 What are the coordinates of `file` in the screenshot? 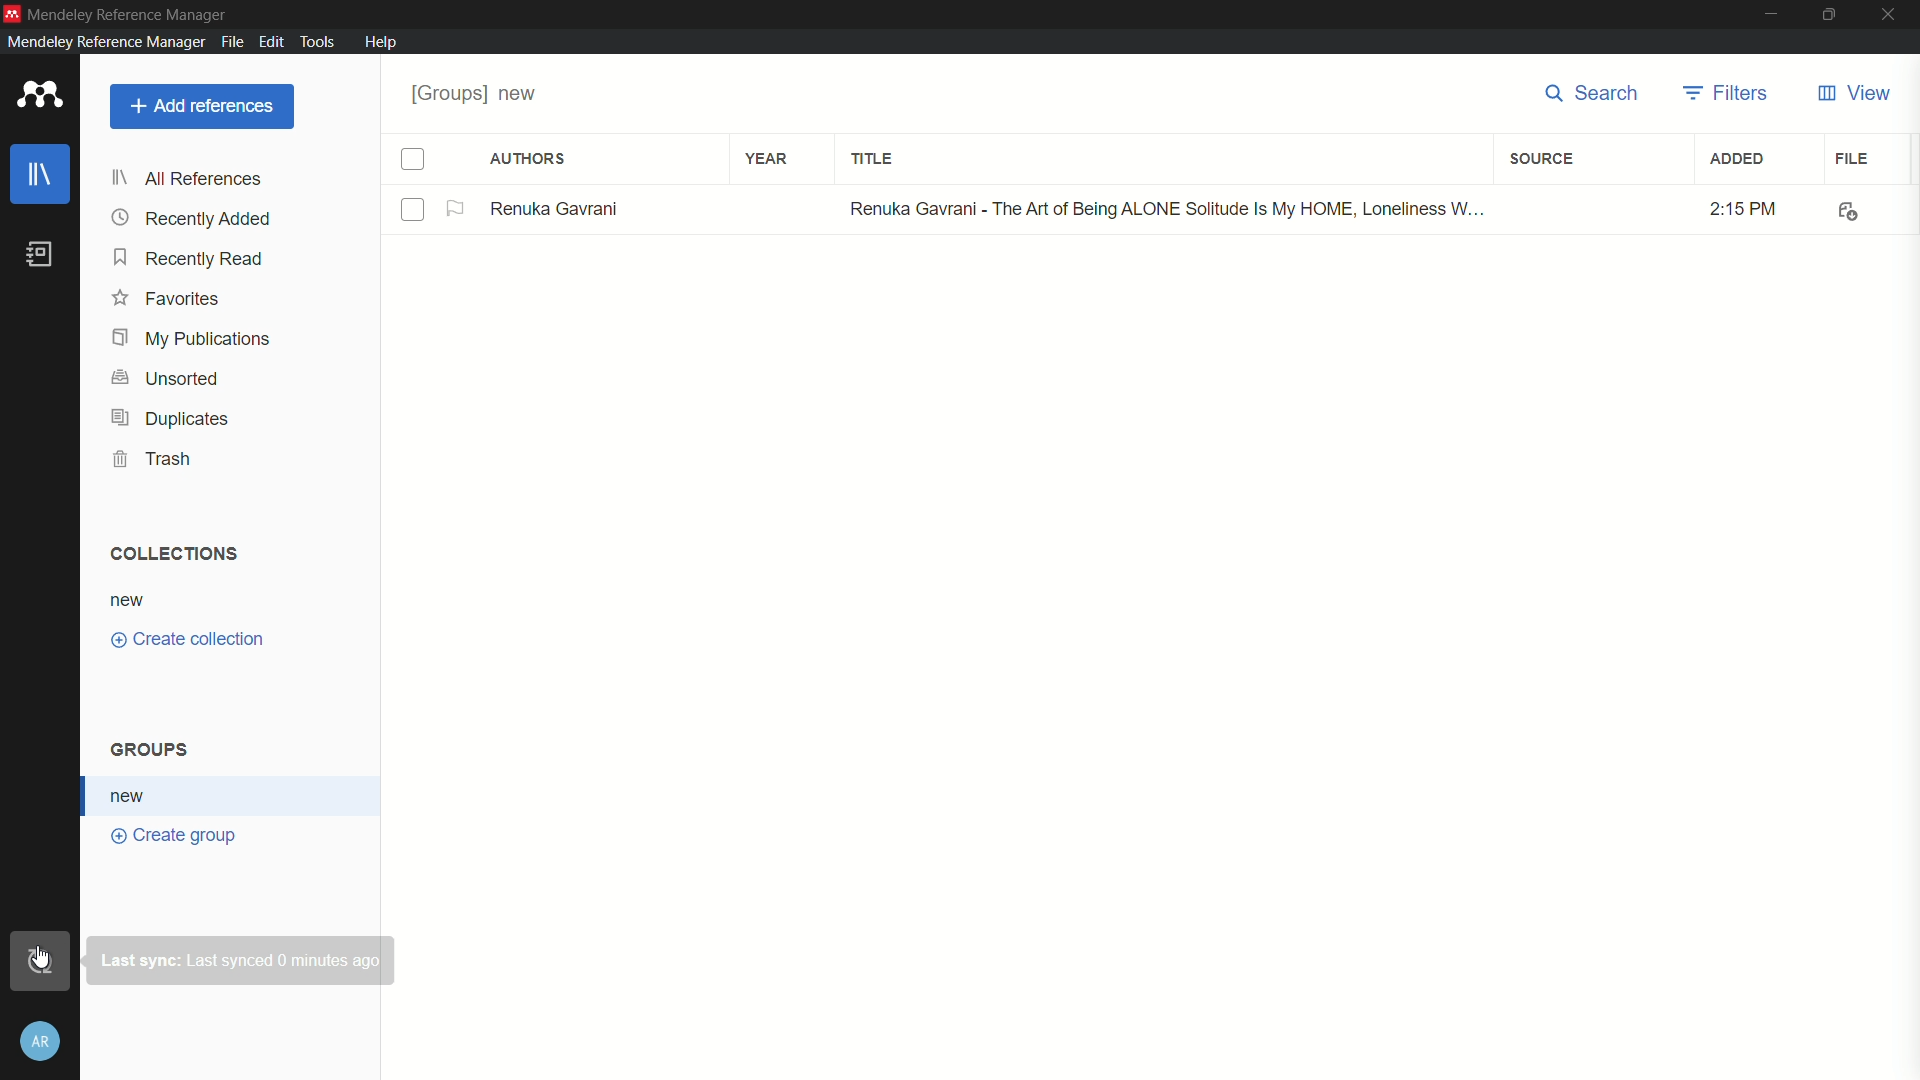 It's located at (1852, 160).